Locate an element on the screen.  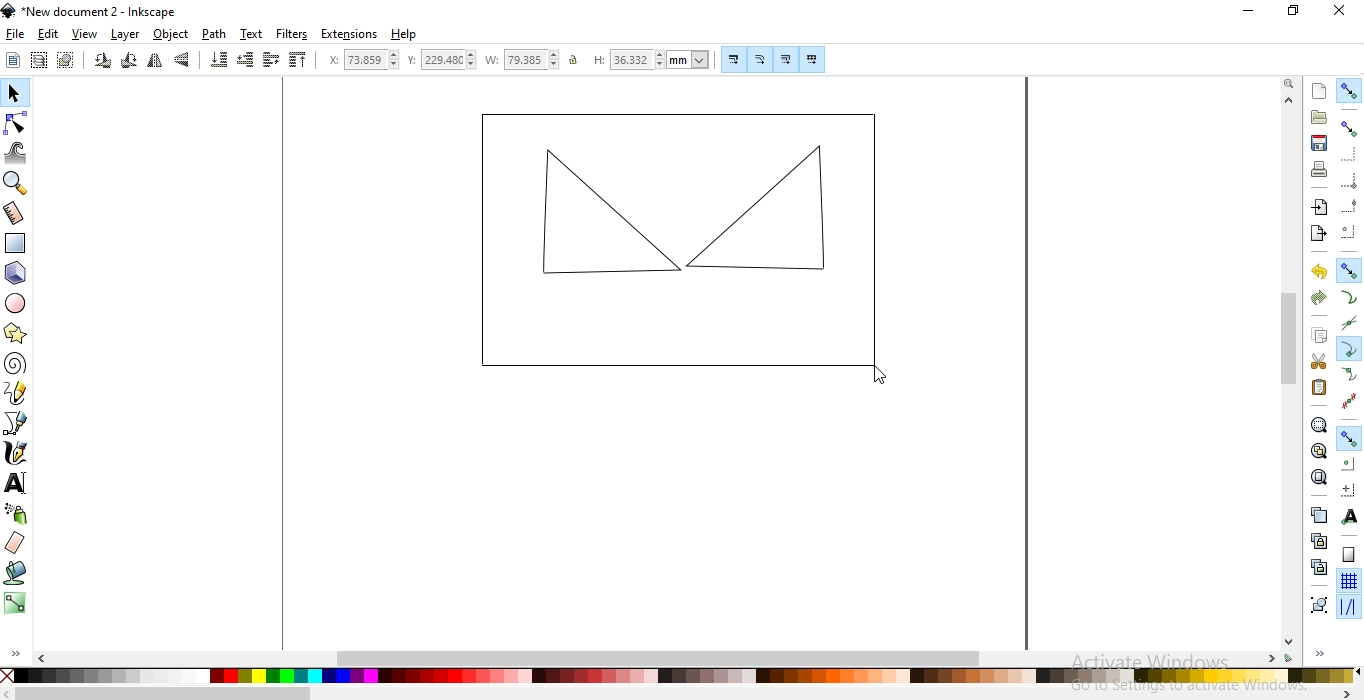
create rectangles or squares is located at coordinates (15, 244).